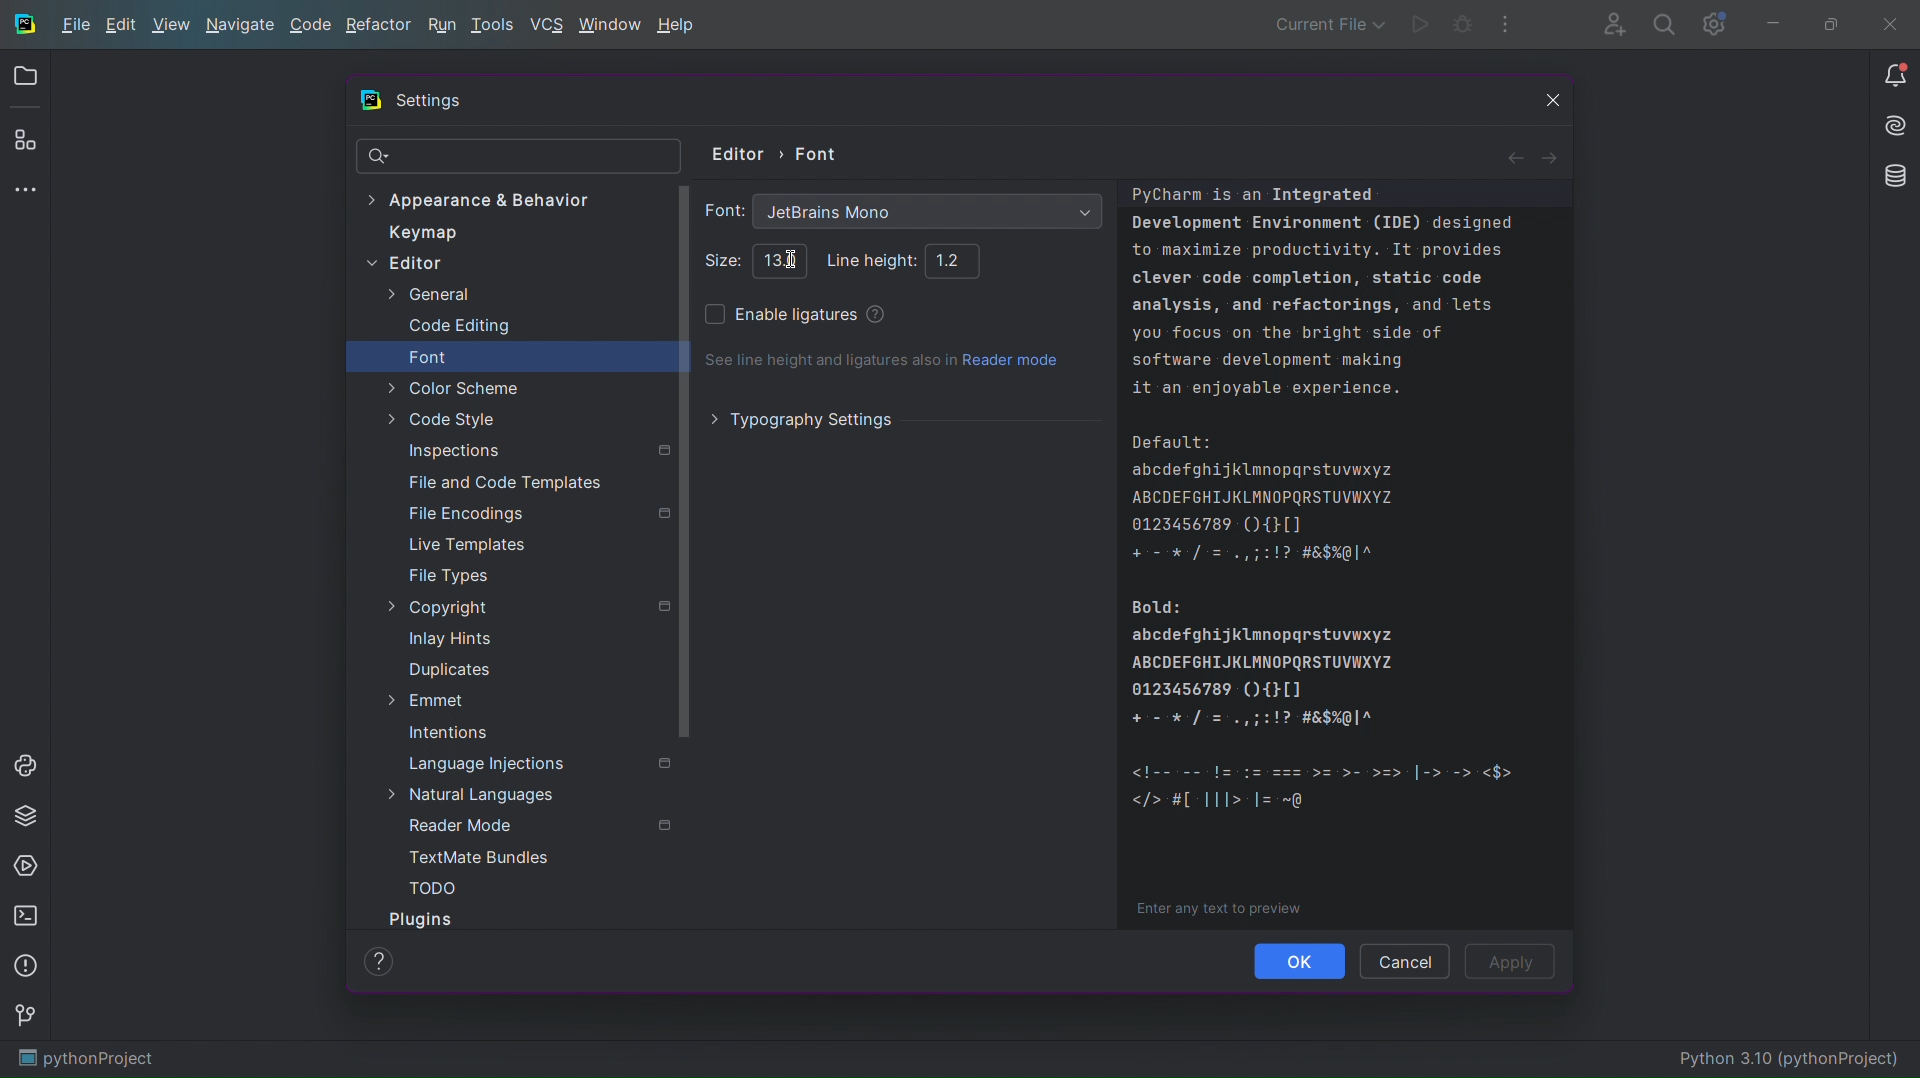 Image resolution: width=1920 pixels, height=1078 pixels. What do you see at coordinates (28, 192) in the screenshot?
I see `More` at bounding box center [28, 192].